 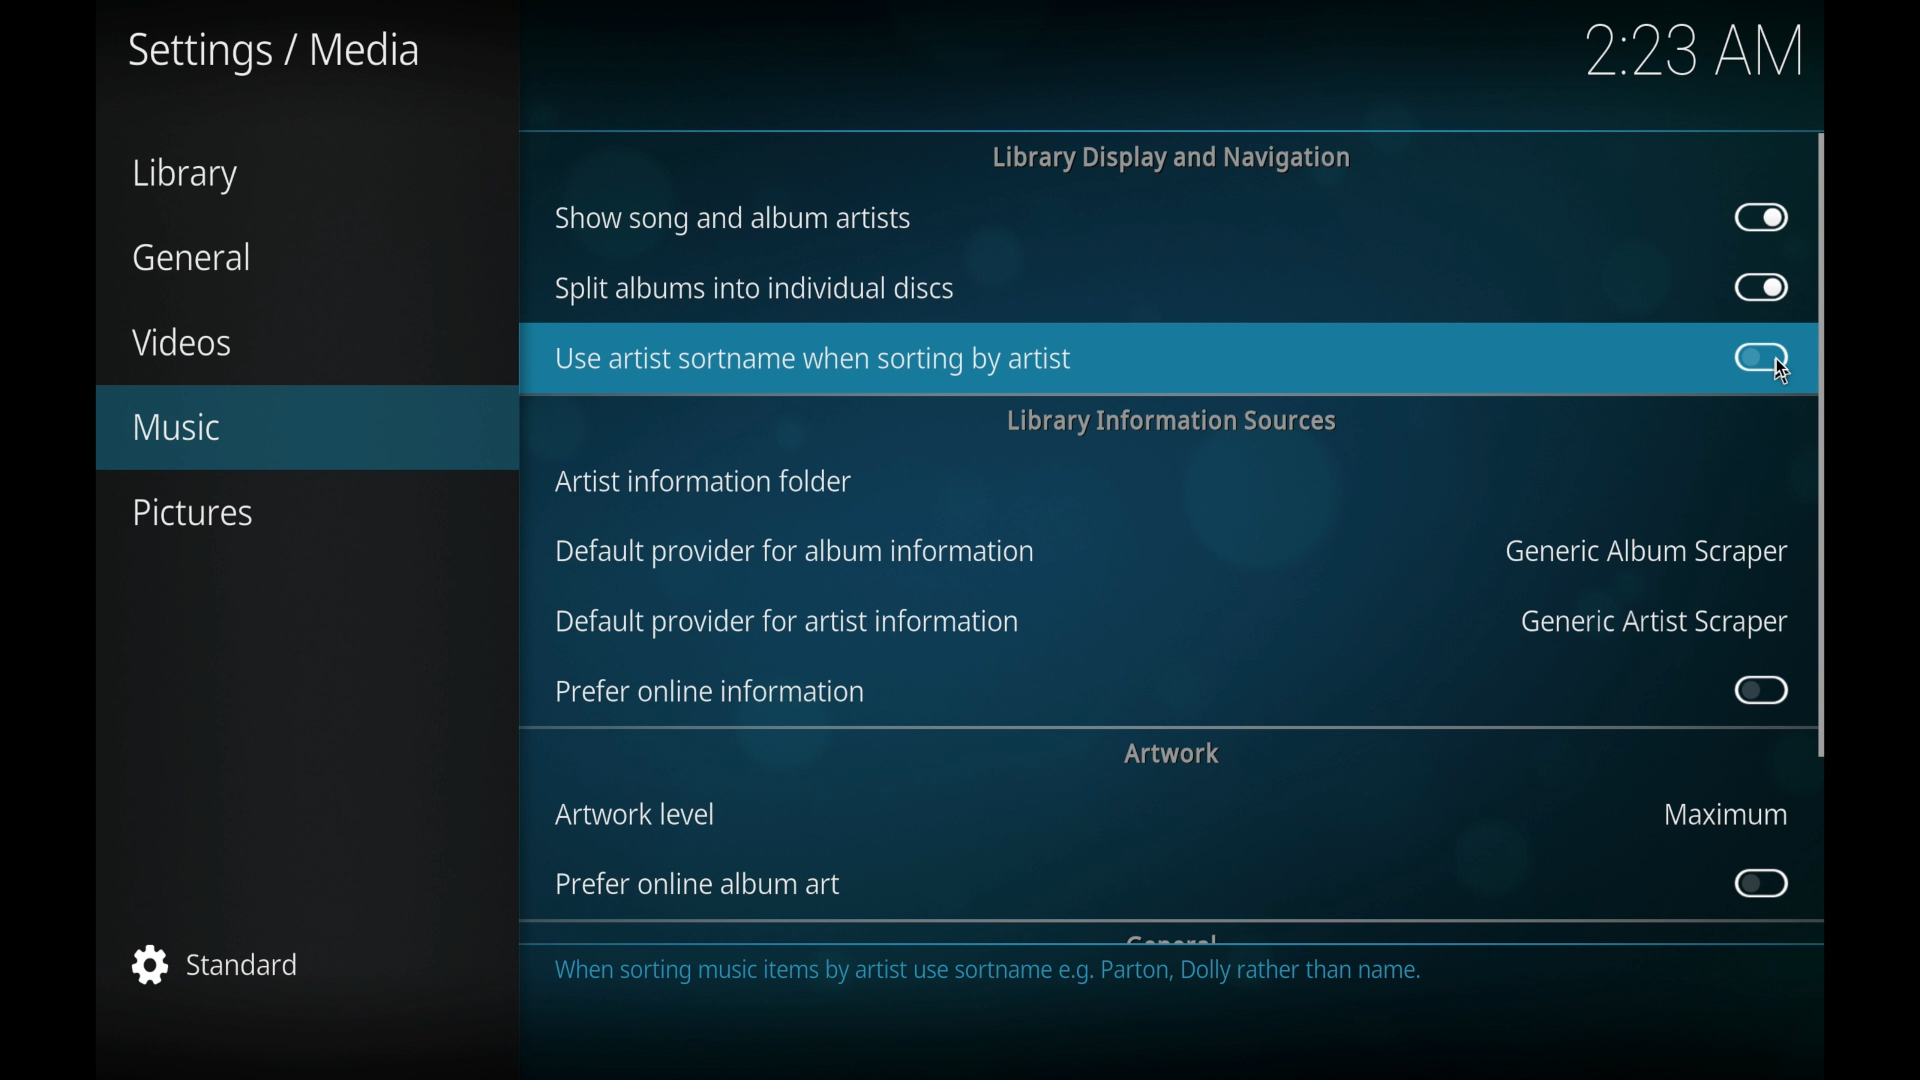 What do you see at coordinates (184, 342) in the screenshot?
I see `videos` at bounding box center [184, 342].